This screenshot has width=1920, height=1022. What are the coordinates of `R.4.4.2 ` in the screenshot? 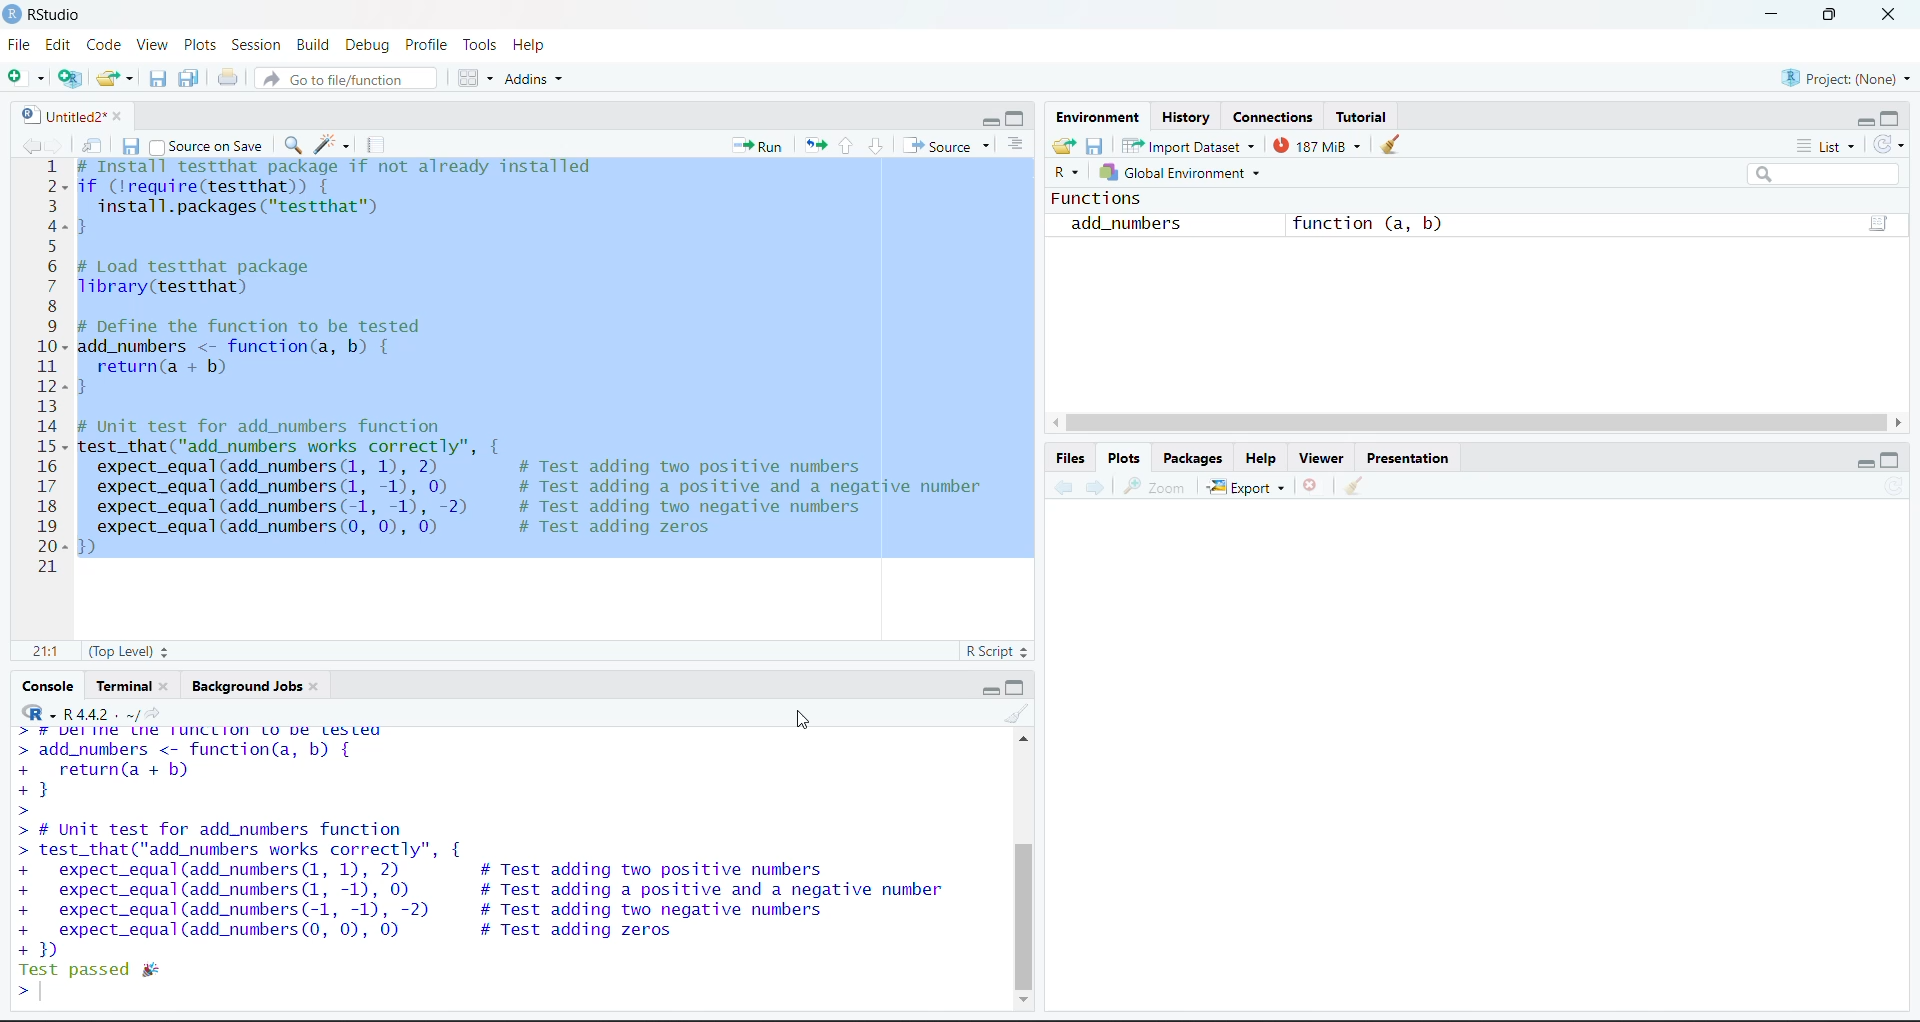 It's located at (71, 712).